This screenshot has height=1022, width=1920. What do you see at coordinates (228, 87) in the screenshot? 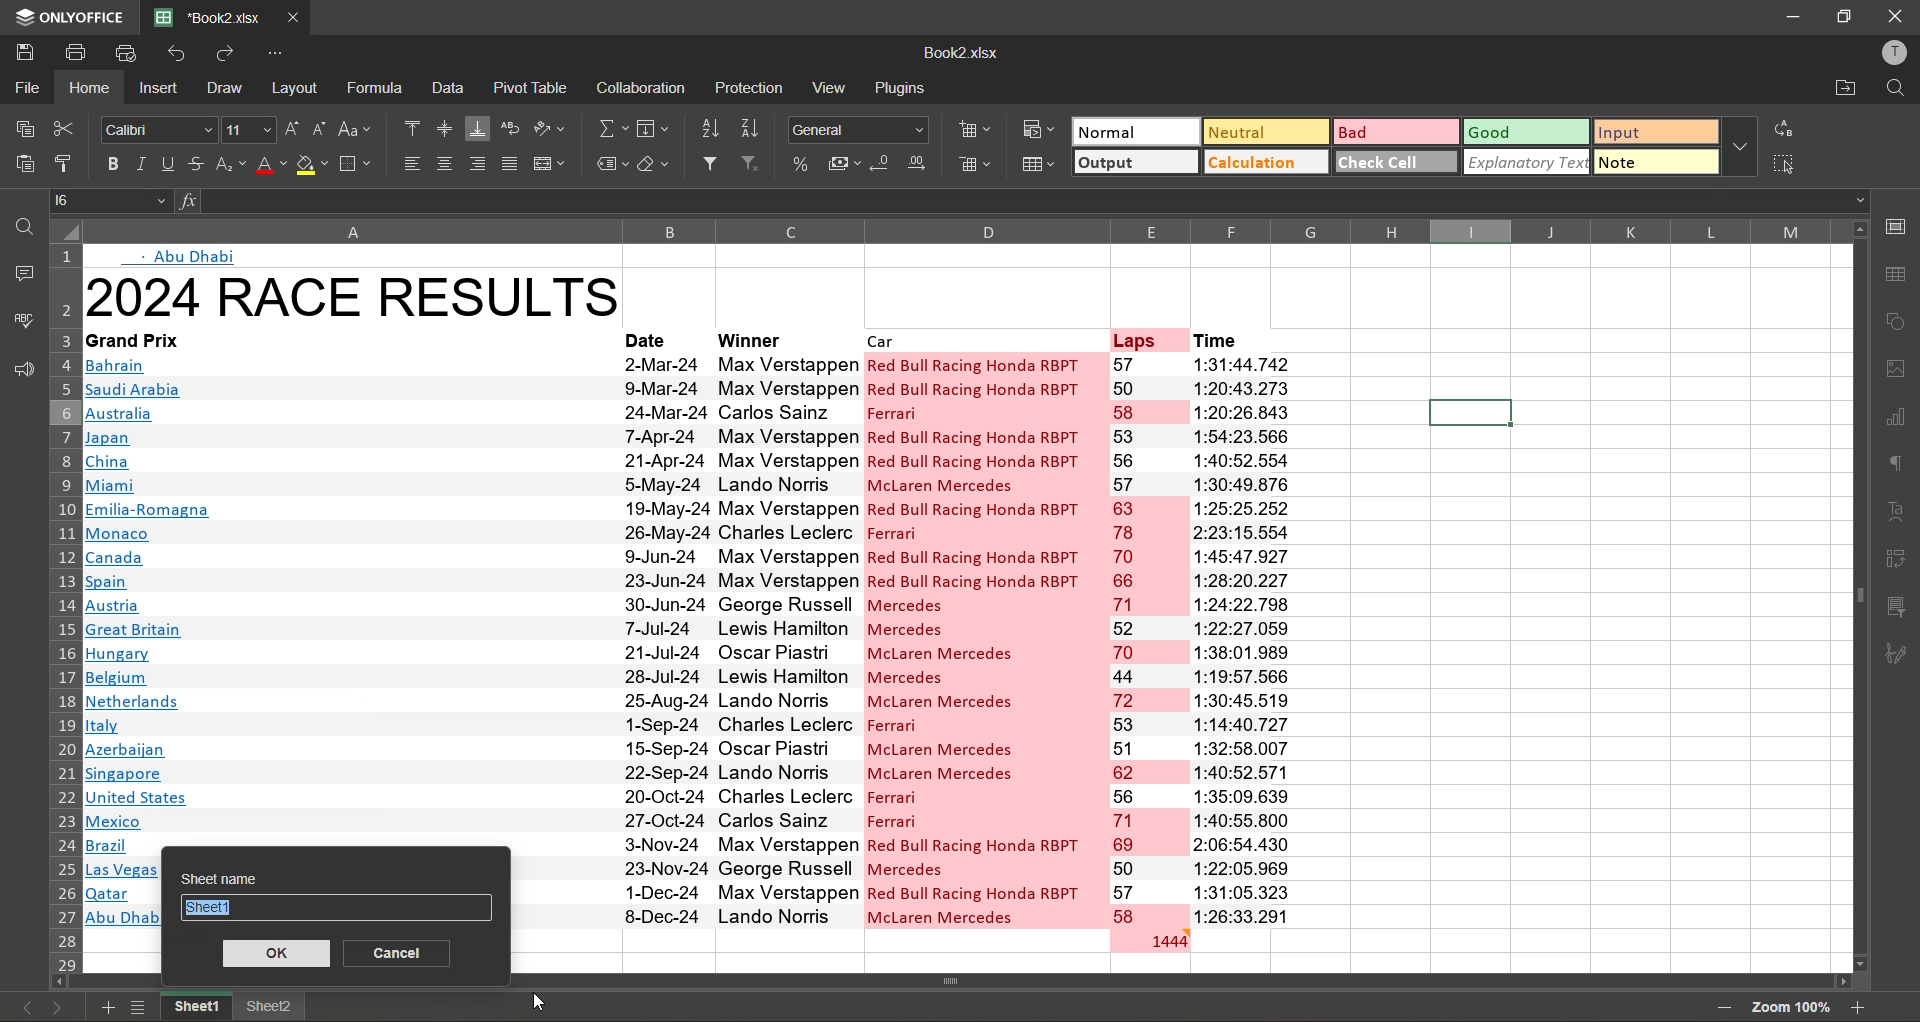
I see `draw` at bounding box center [228, 87].